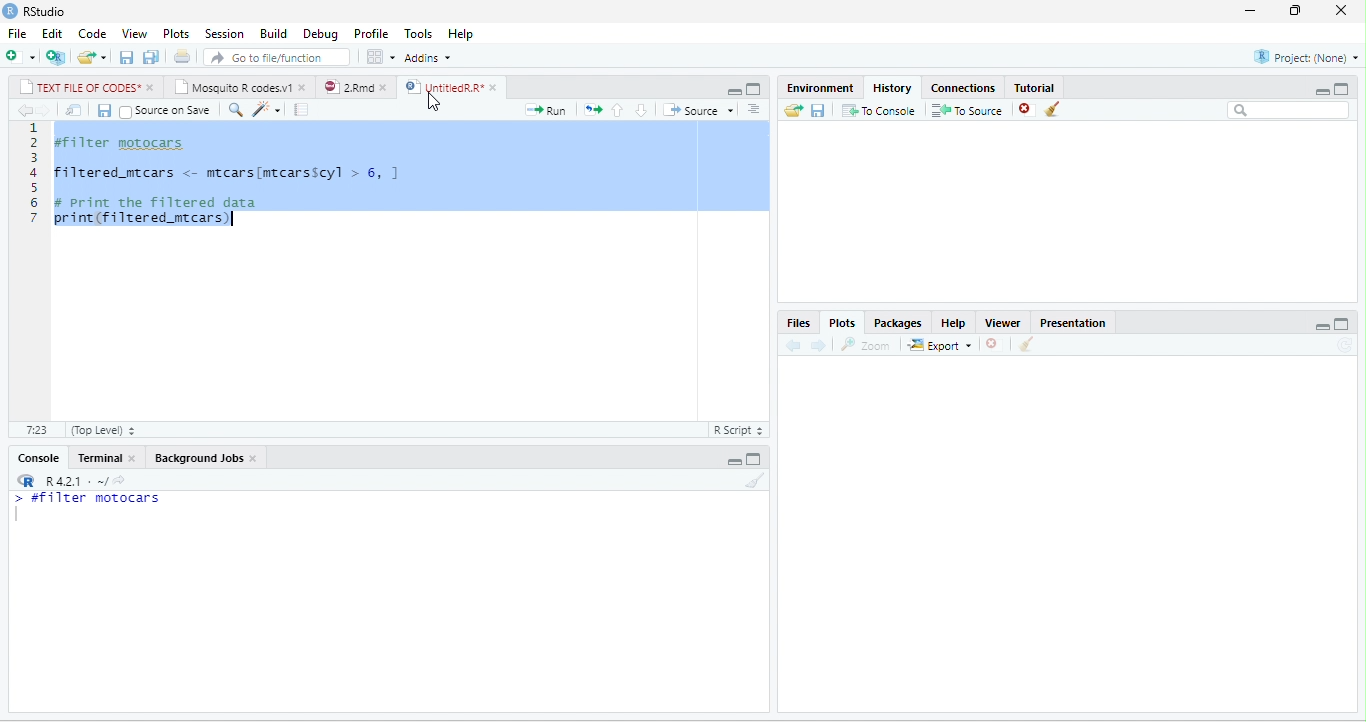 The width and height of the screenshot is (1366, 722). What do you see at coordinates (166, 112) in the screenshot?
I see `Source on Save` at bounding box center [166, 112].